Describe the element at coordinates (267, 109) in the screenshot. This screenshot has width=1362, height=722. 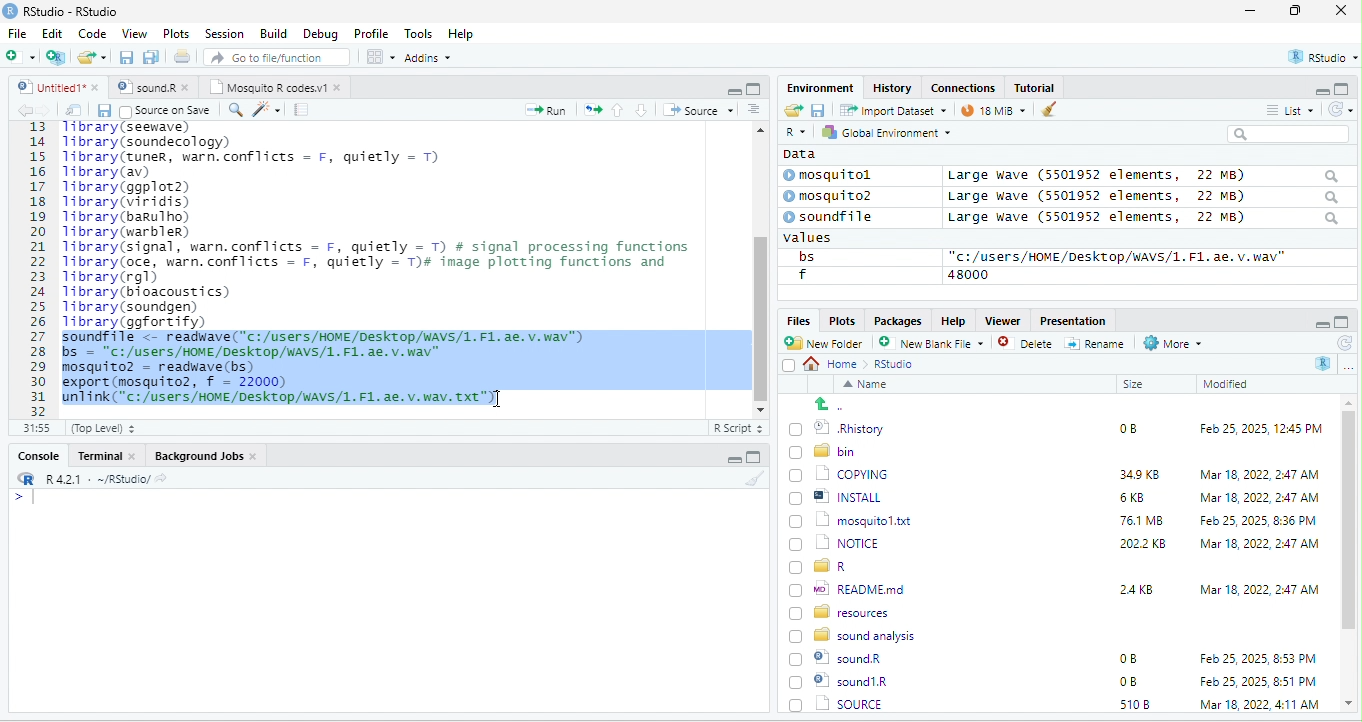
I see `sharpen` at that location.